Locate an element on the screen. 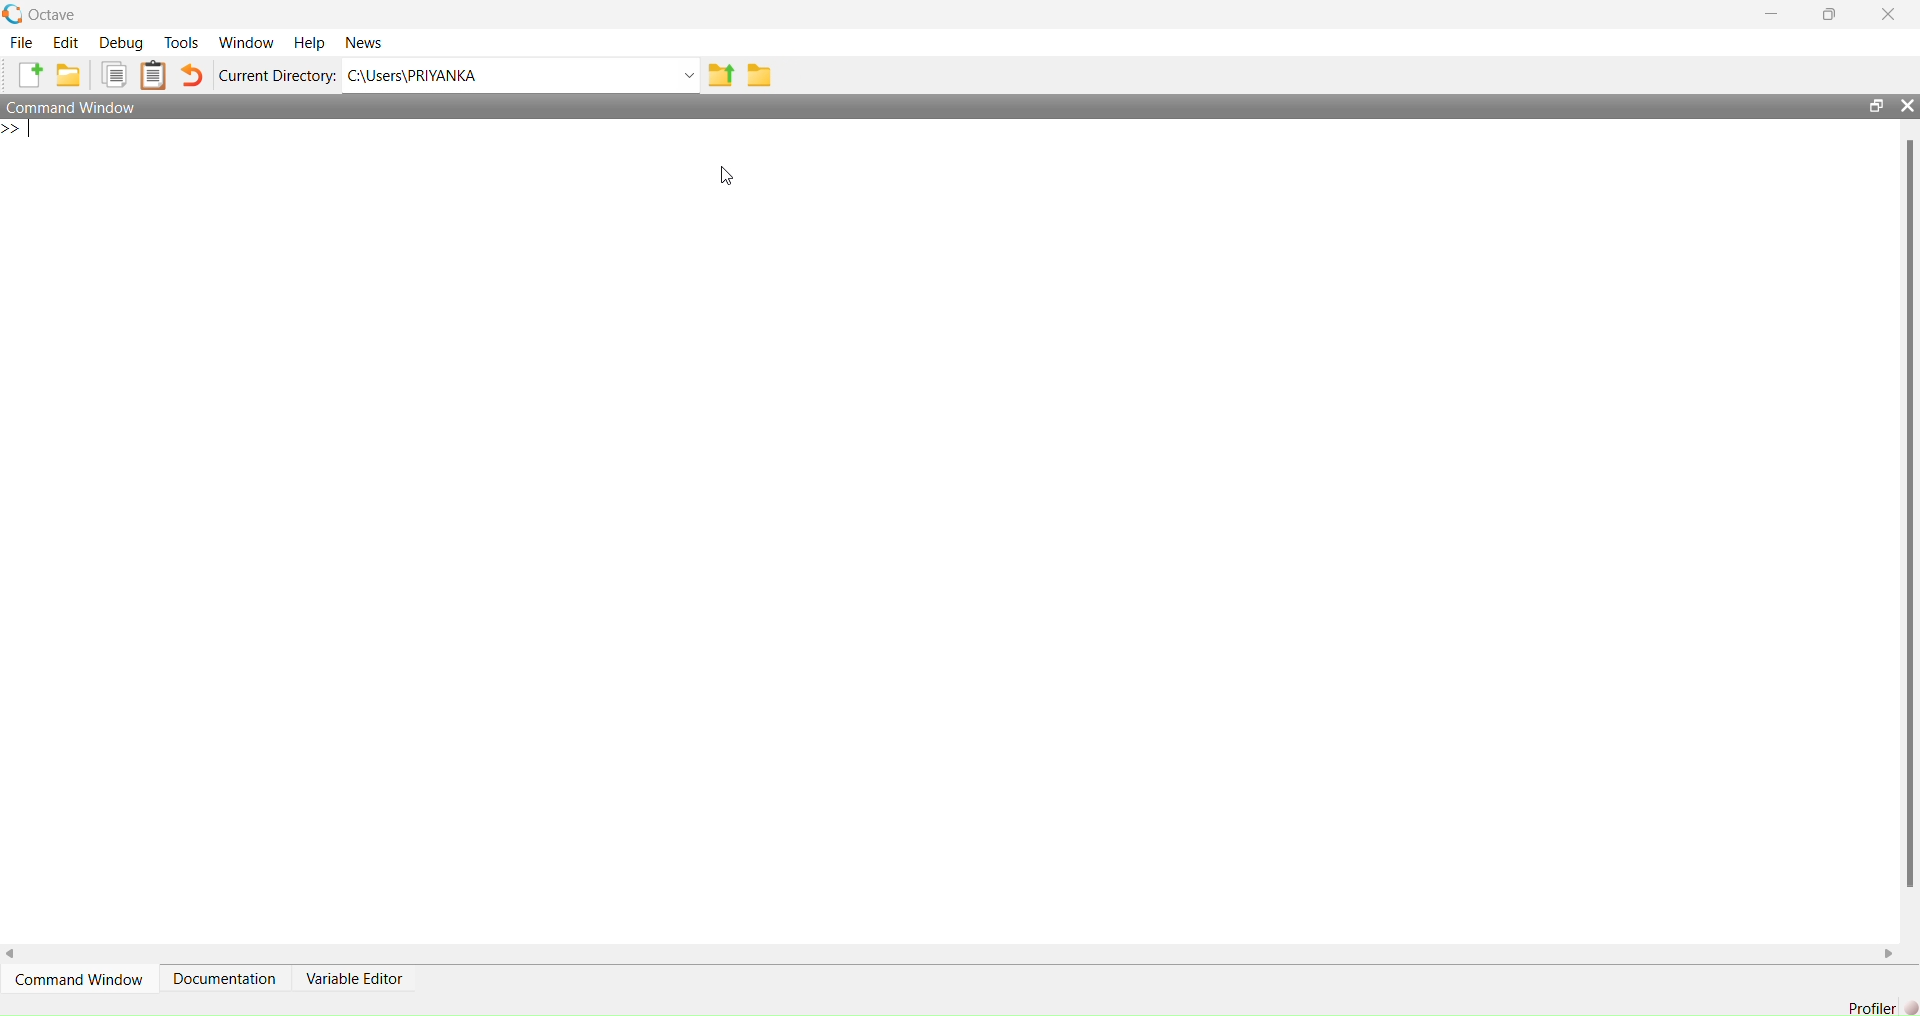 This screenshot has height=1016, width=1920. share folder is located at coordinates (722, 75).